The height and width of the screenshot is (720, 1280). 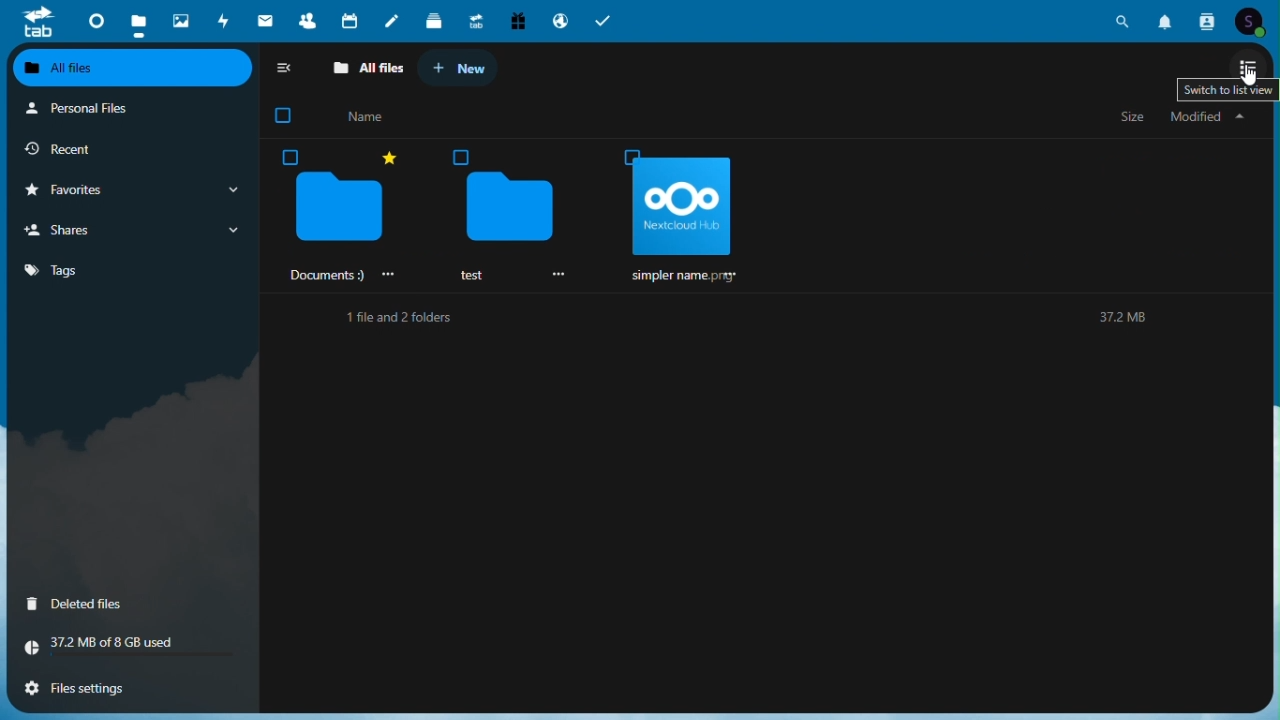 What do you see at coordinates (458, 66) in the screenshot?
I see `New` at bounding box center [458, 66].